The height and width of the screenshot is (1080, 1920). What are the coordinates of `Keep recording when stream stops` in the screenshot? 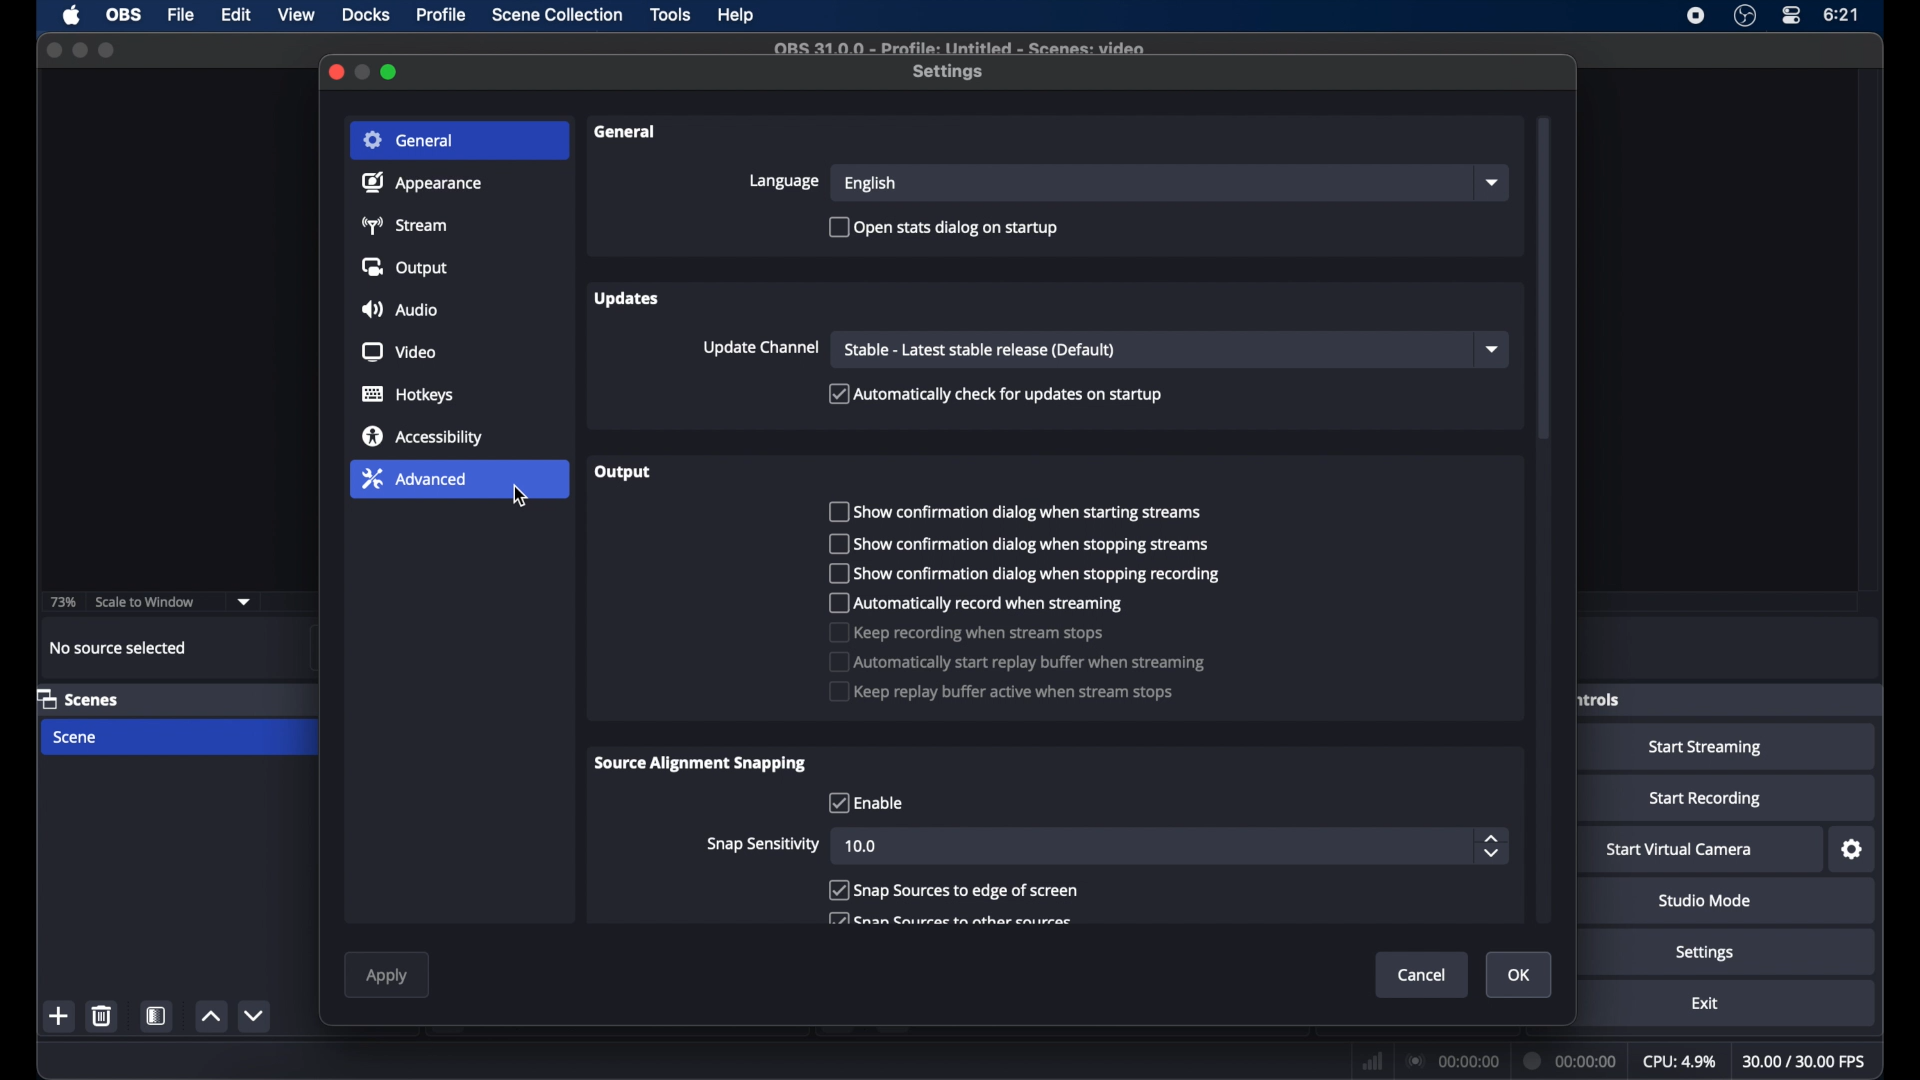 It's located at (988, 635).